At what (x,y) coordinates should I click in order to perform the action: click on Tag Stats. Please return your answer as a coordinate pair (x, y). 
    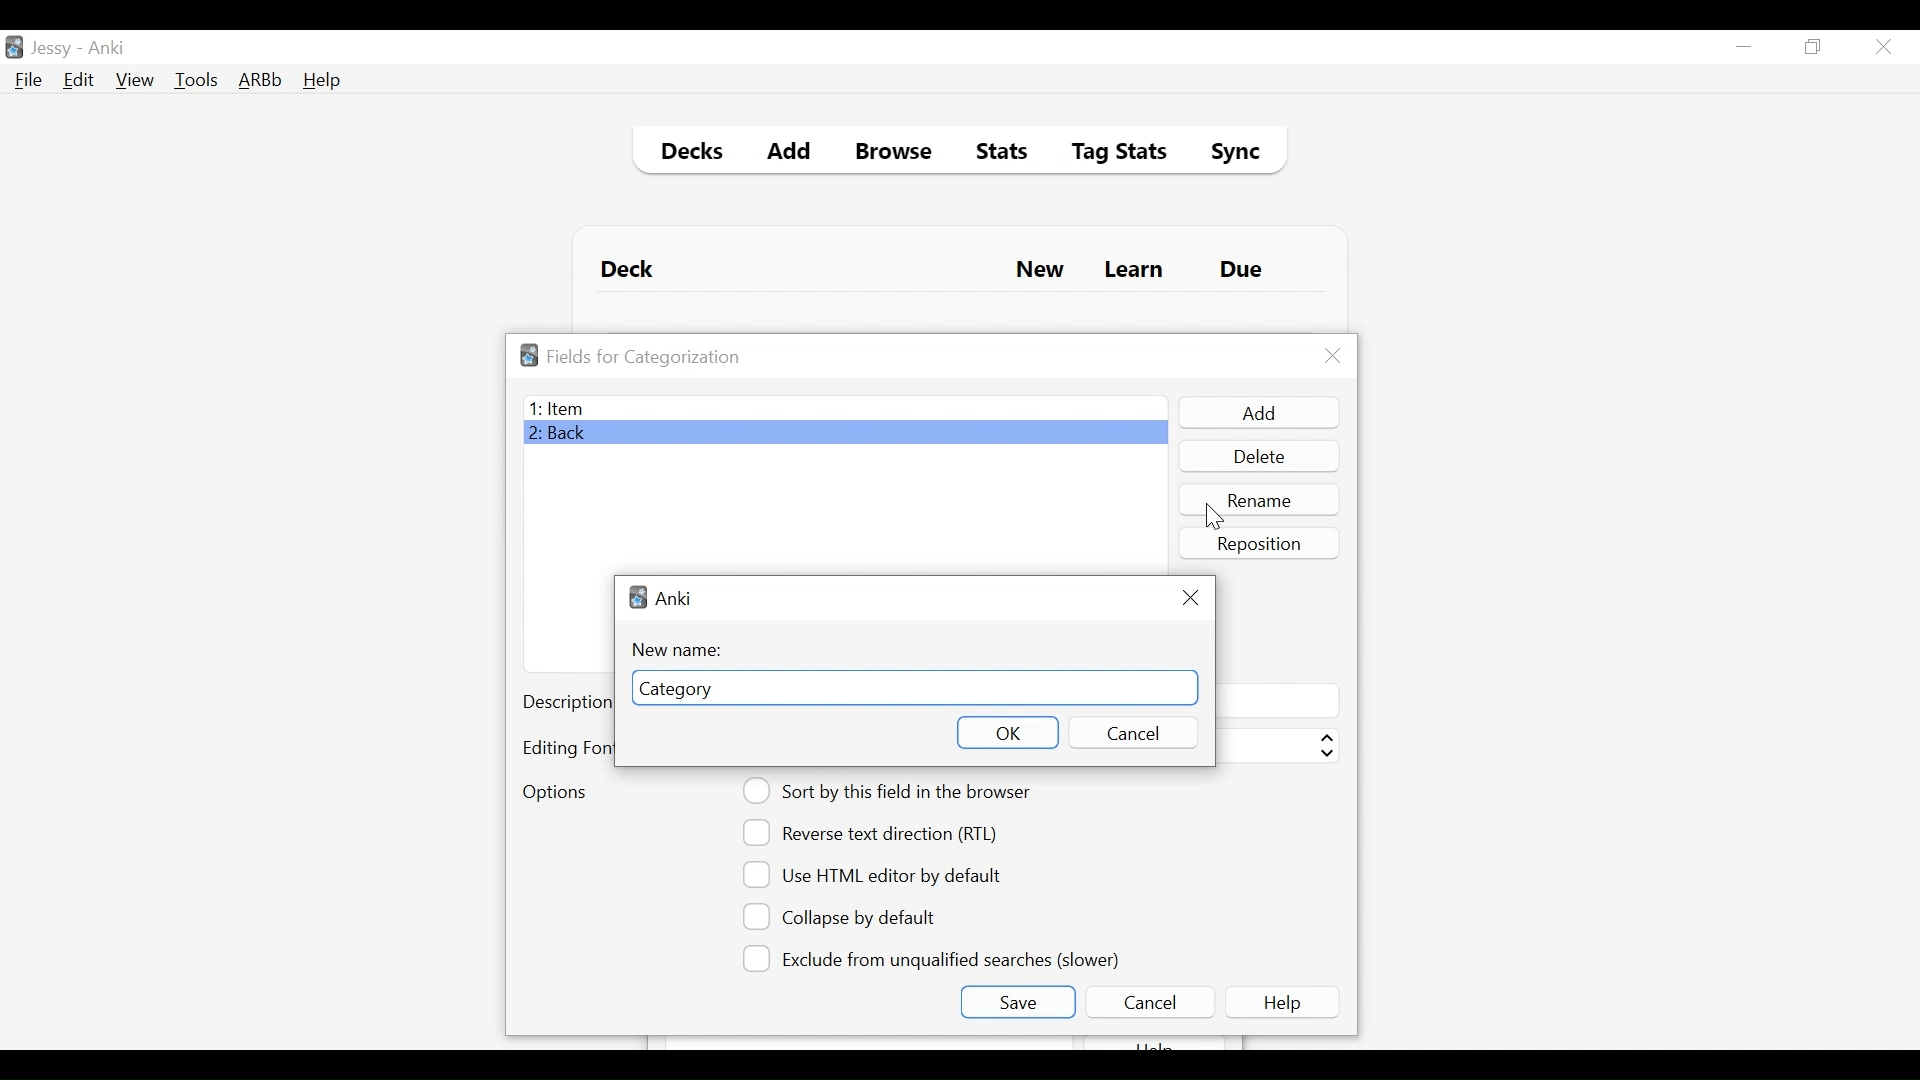
    Looking at the image, I should click on (1108, 154).